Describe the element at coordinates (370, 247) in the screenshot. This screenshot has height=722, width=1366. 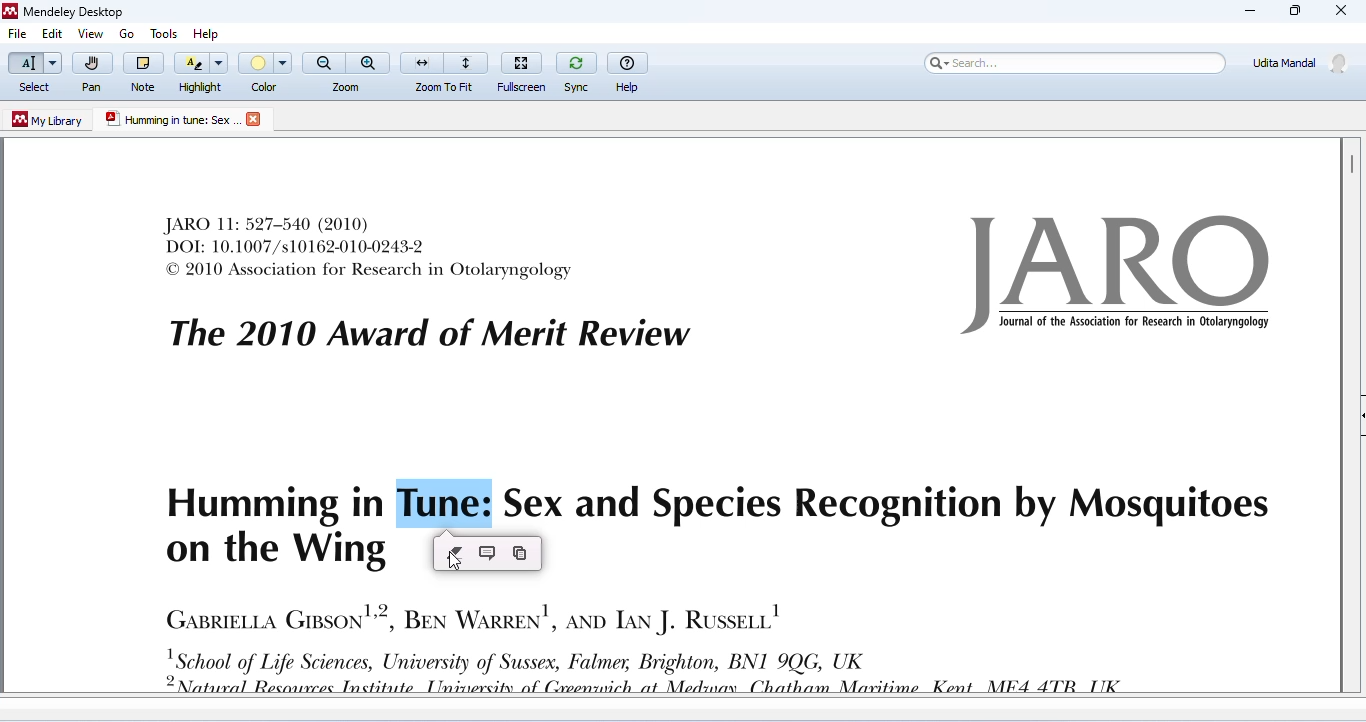
I see `JARO 11: 527-540 (2010)
DOI: 10.1007/510162-010-0243-2
© 2010 Association for Research in Otolaryngology` at that location.